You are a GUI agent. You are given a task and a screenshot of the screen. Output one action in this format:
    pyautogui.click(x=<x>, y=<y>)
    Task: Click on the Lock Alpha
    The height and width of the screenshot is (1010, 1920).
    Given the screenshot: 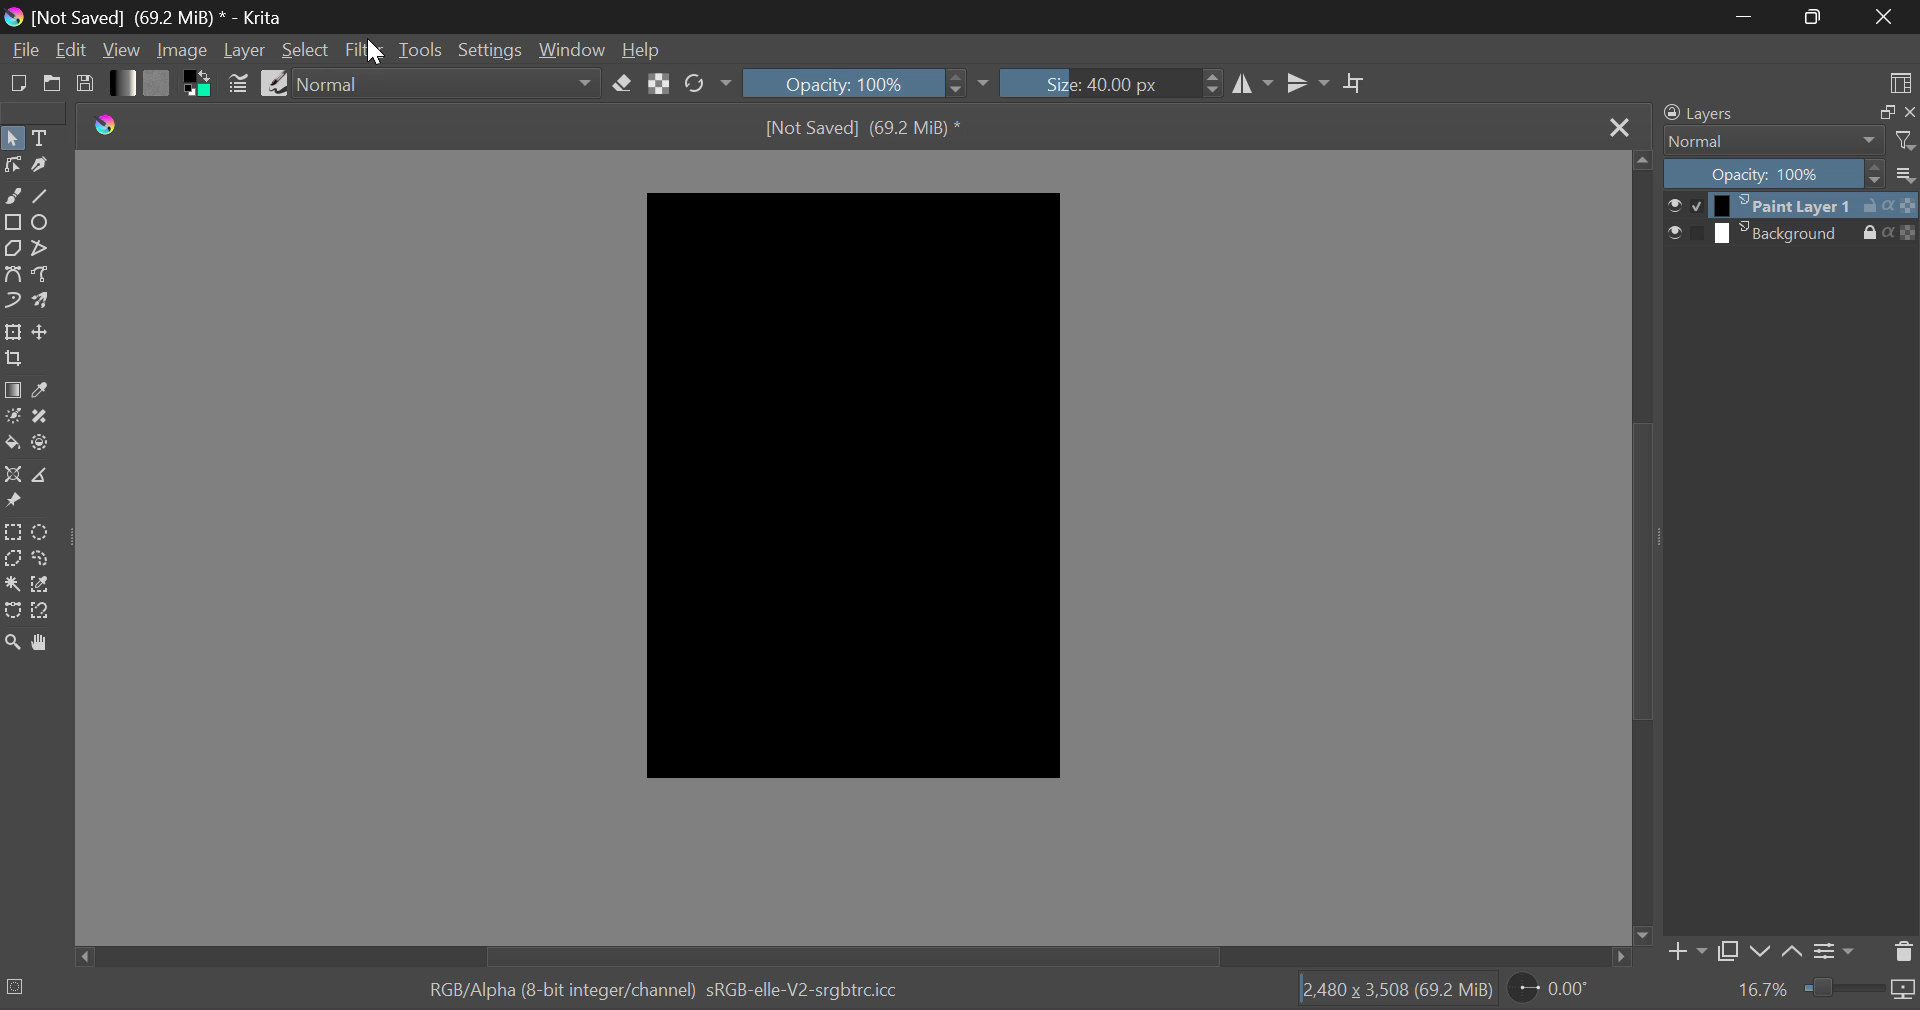 What is the action you would take?
    pyautogui.click(x=659, y=83)
    